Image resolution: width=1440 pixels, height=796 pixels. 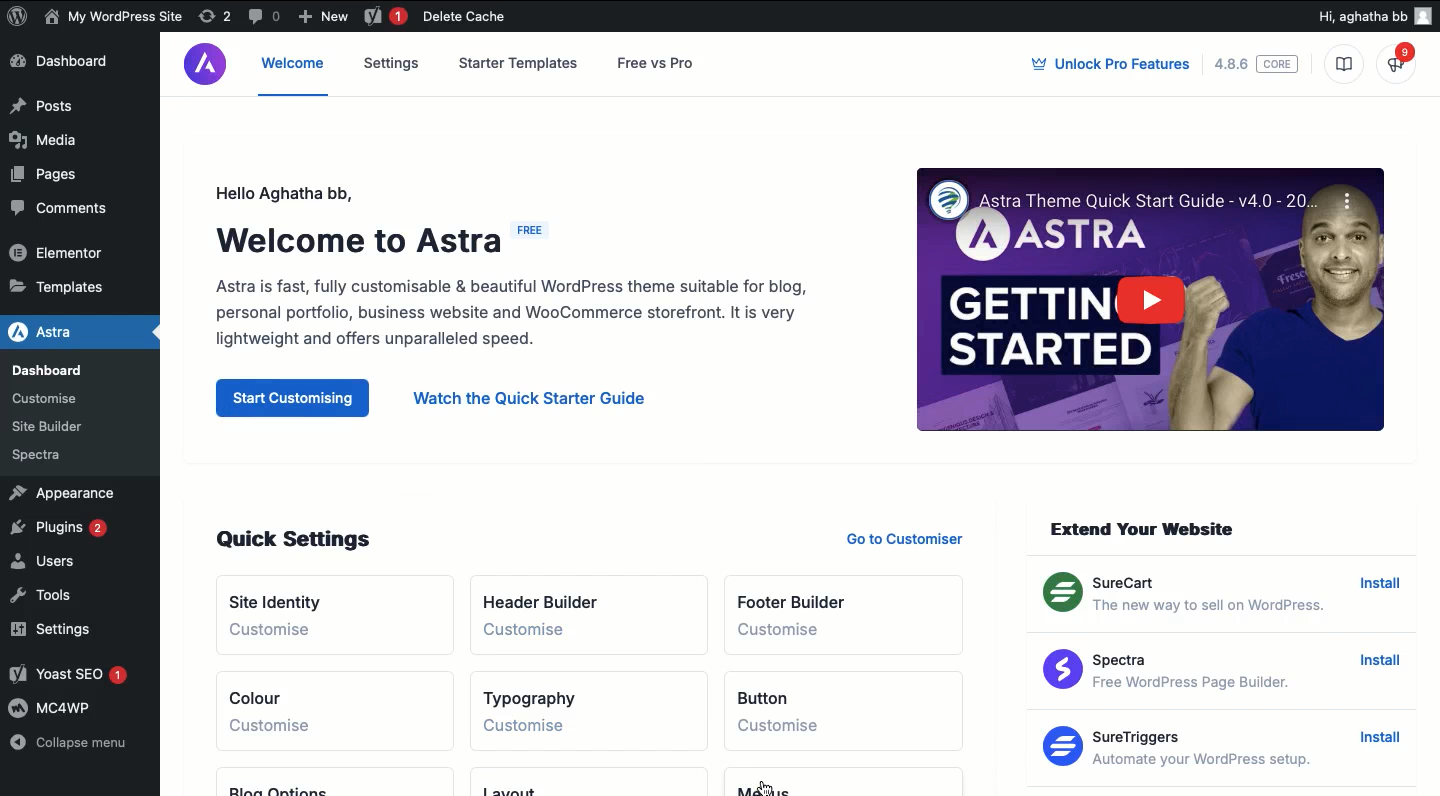 What do you see at coordinates (70, 676) in the screenshot?
I see `Yoast SEO 1` at bounding box center [70, 676].